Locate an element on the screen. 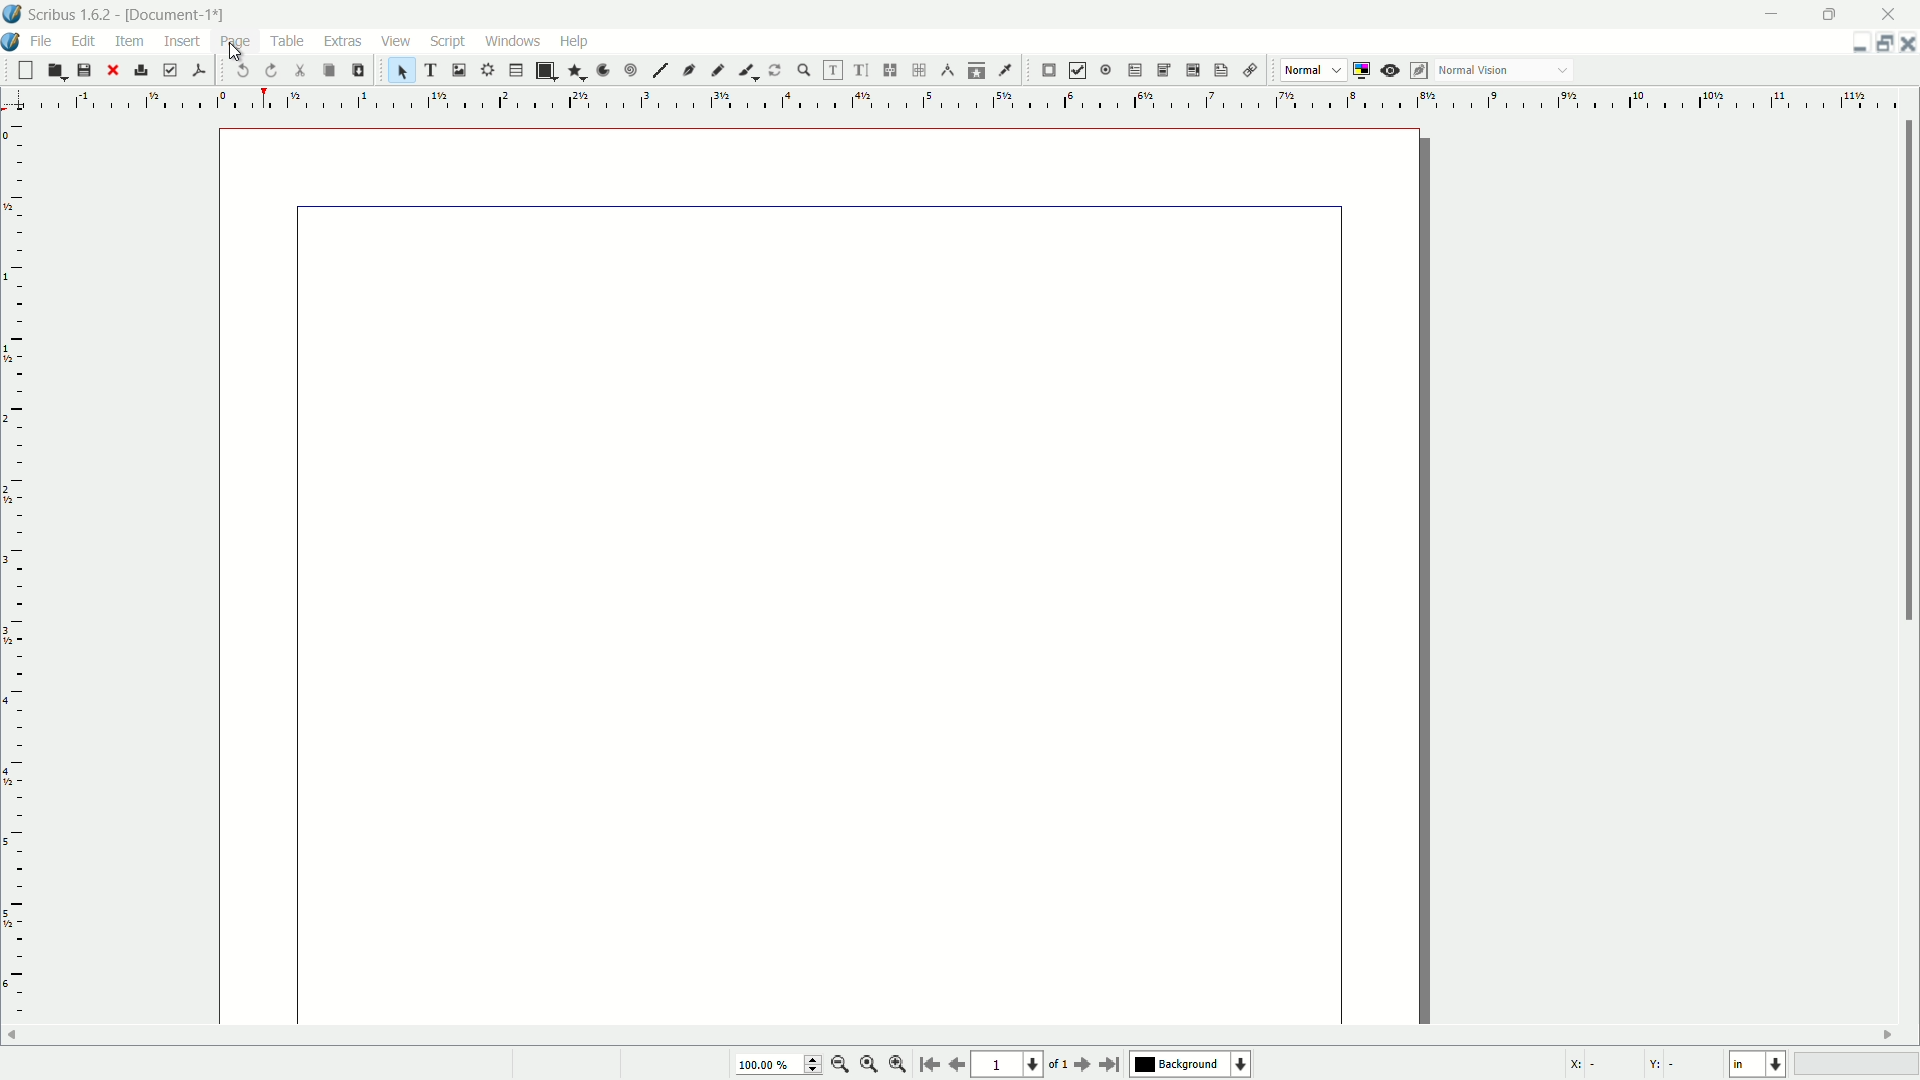 This screenshot has height=1080, width=1920. zoom to 100% is located at coordinates (869, 1066).